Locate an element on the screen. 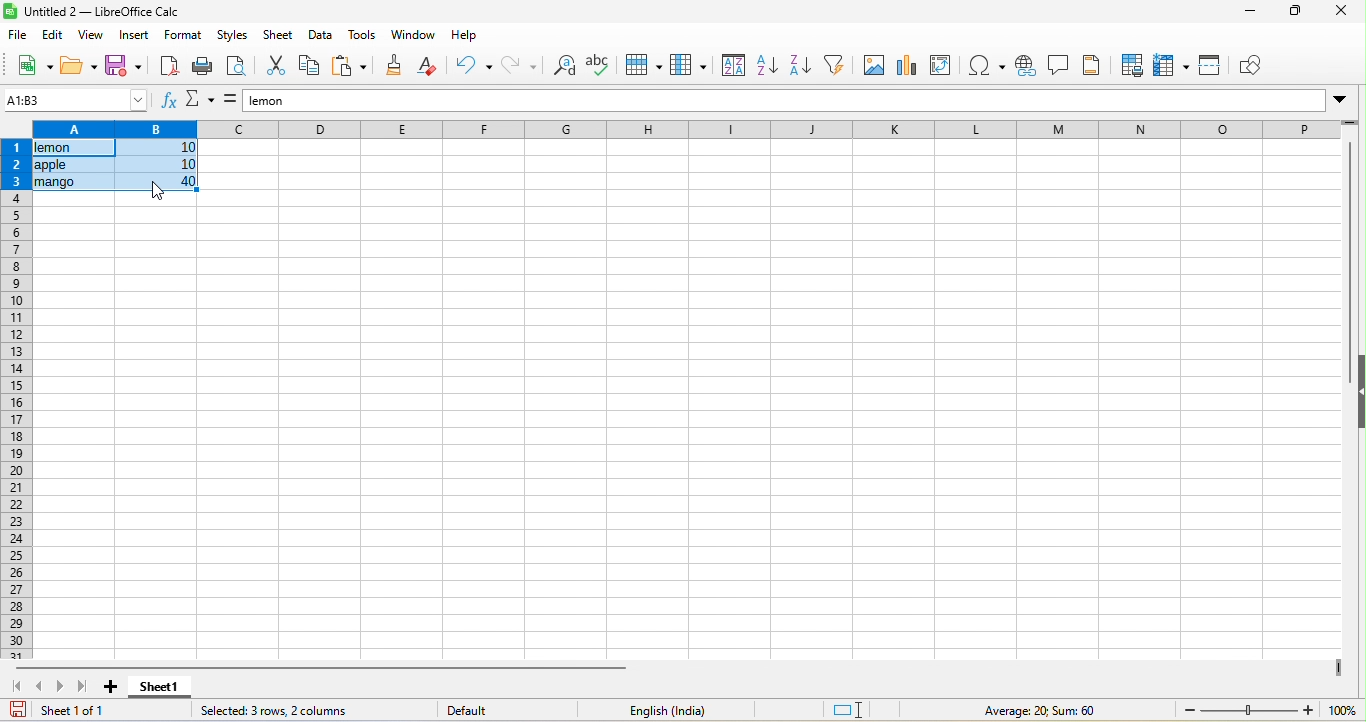 The image size is (1366, 722). scroll to first sheet is located at coordinates (18, 687).